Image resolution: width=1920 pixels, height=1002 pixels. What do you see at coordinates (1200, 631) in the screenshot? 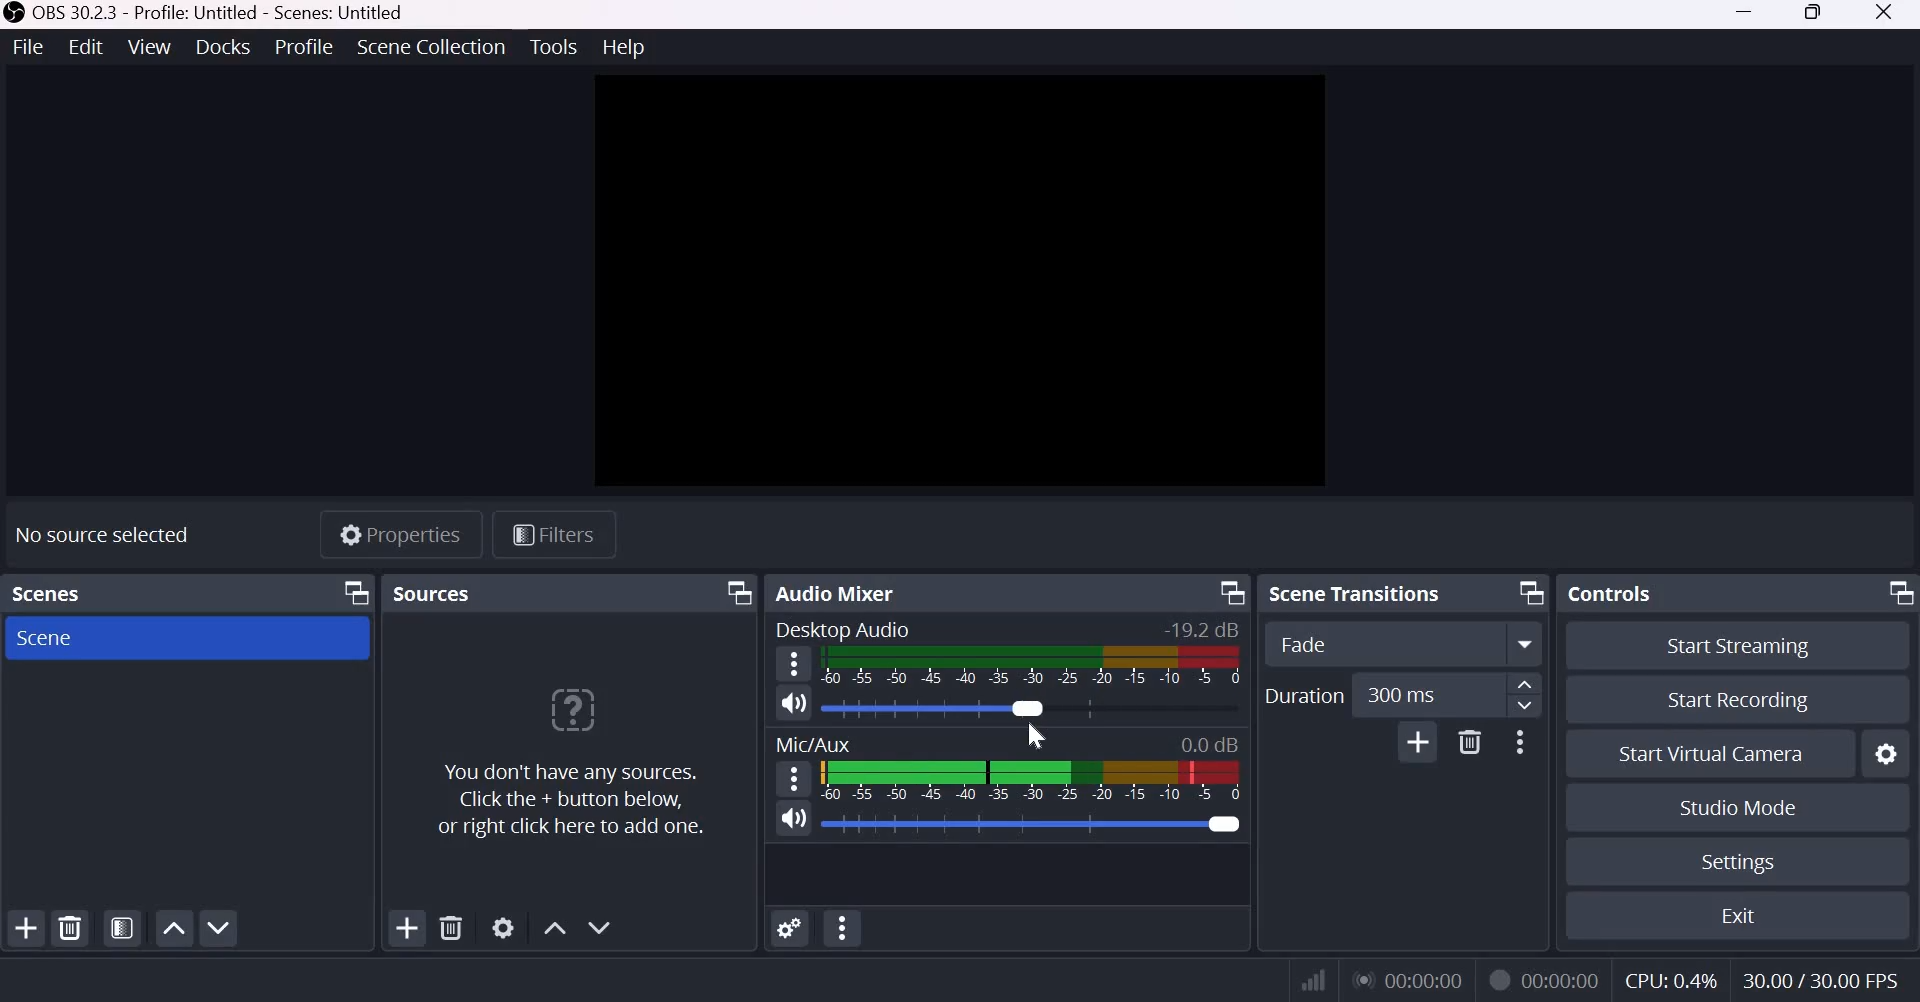
I see `-19.2dB` at bounding box center [1200, 631].